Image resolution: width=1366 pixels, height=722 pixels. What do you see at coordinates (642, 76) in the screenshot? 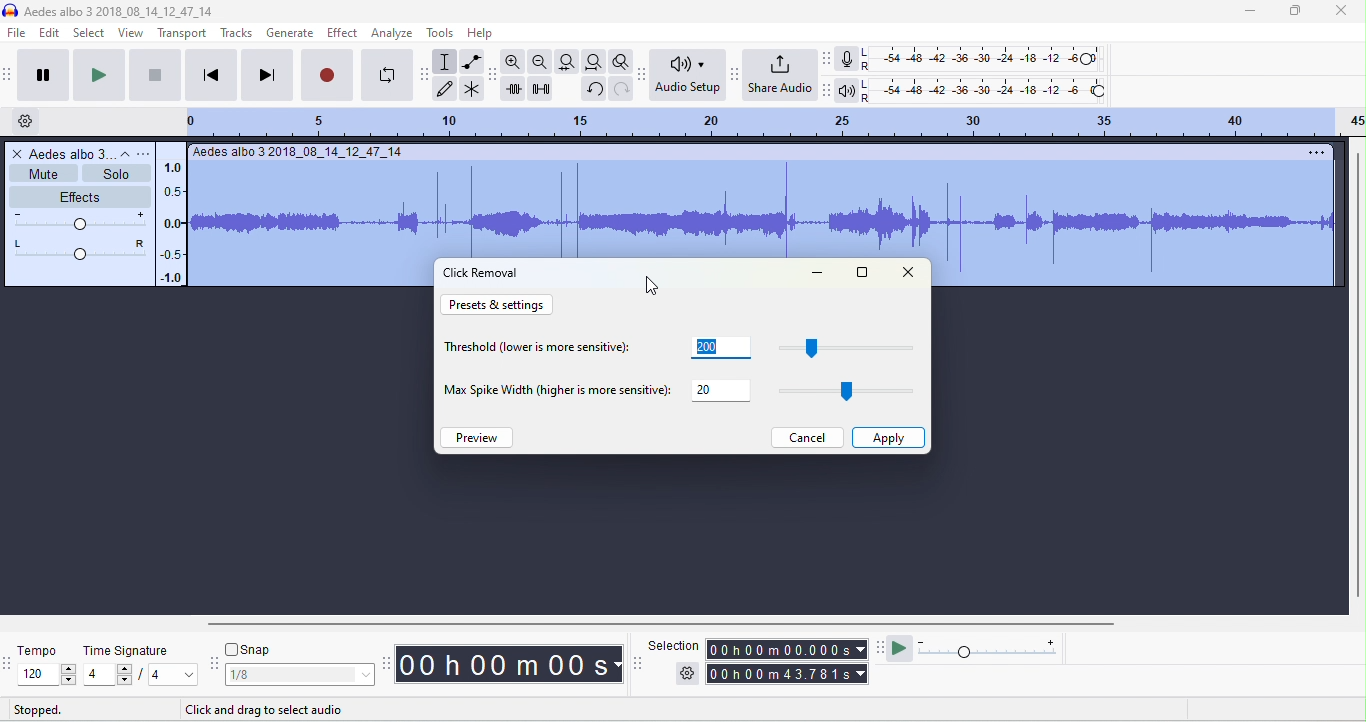
I see `audacity audio setup toolbar` at bounding box center [642, 76].